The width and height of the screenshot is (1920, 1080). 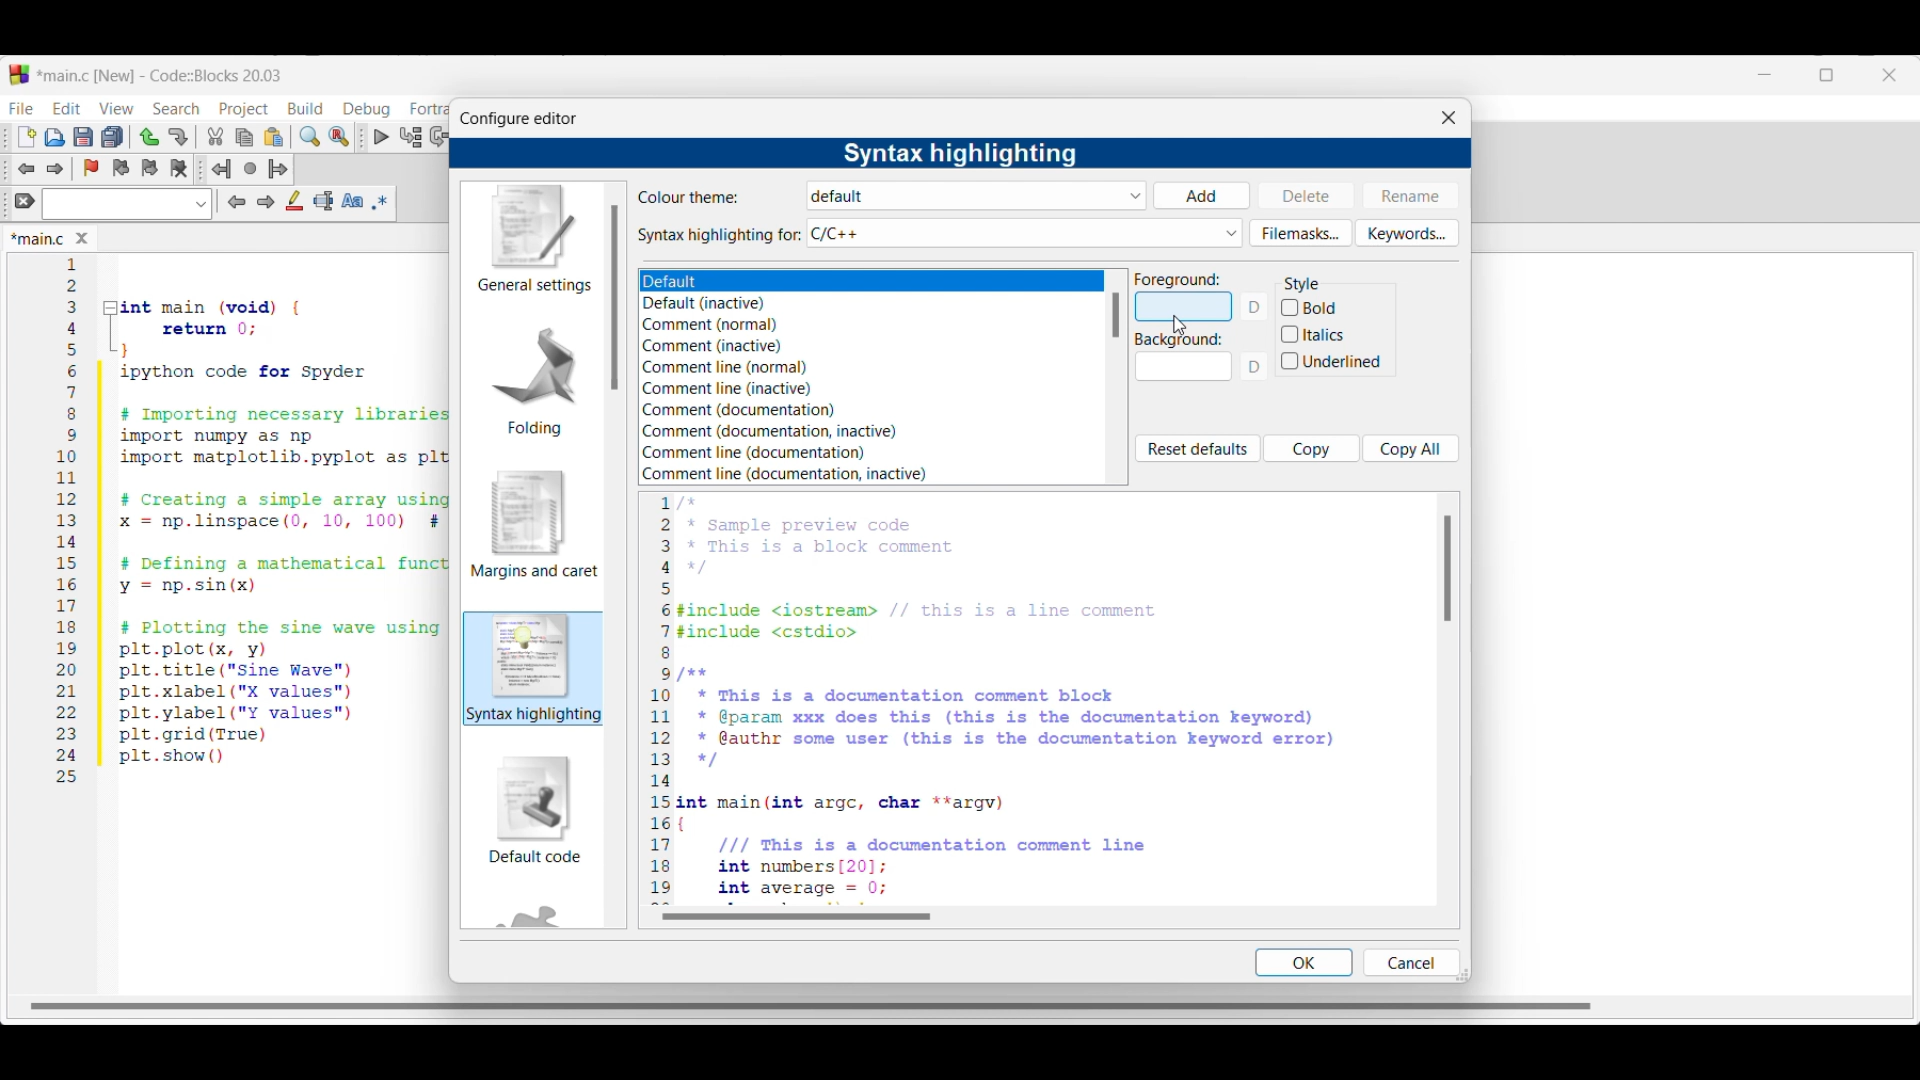 I want to click on Comment (inactive), so click(x=713, y=346).